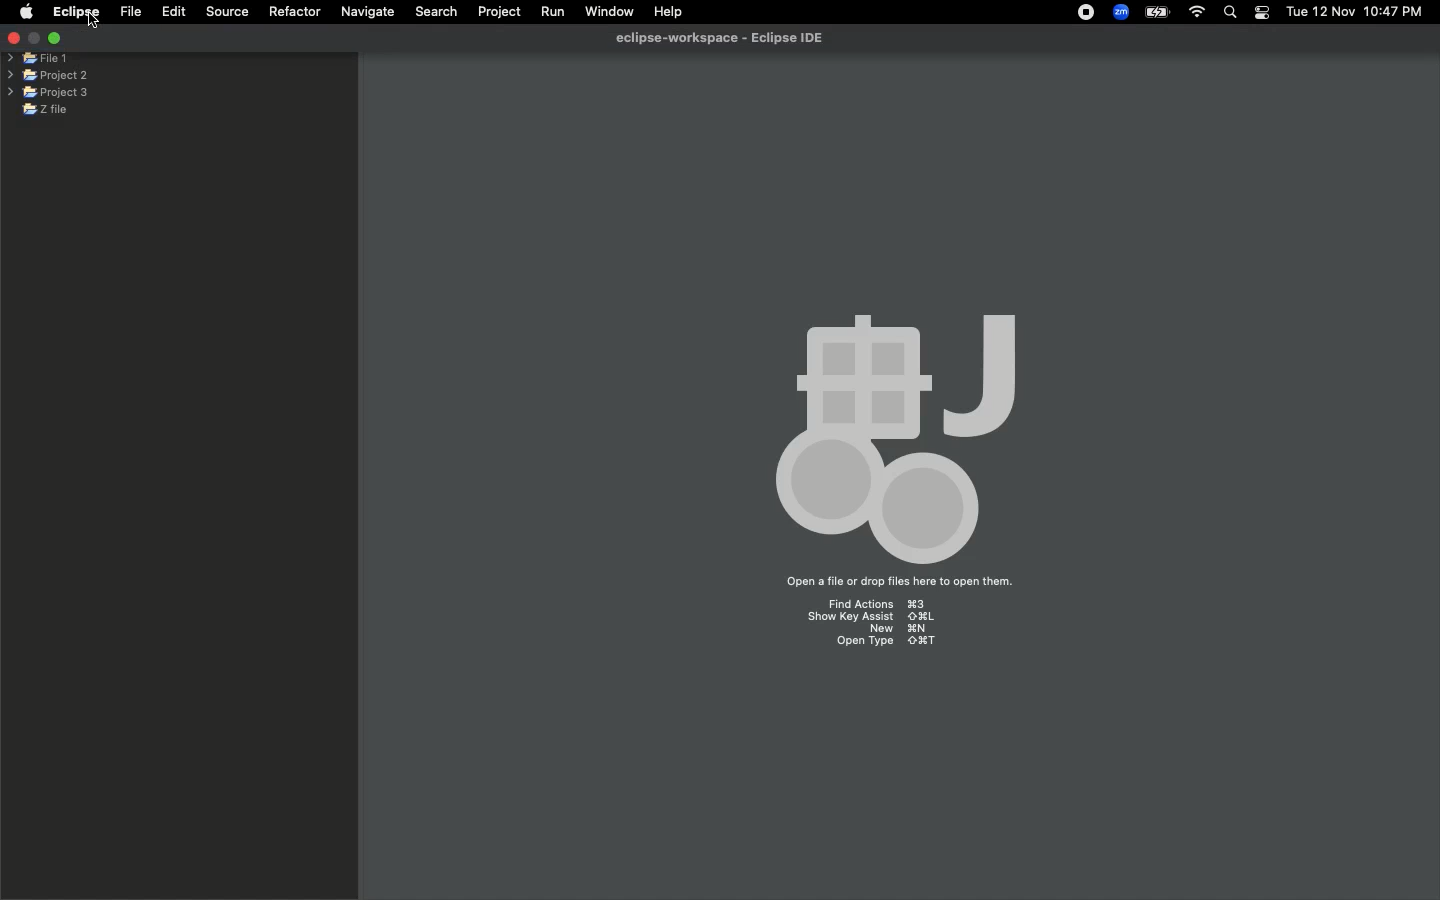 Image resolution: width=1440 pixels, height=900 pixels. Describe the element at coordinates (26, 14) in the screenshot. I see `Apple logo` at that location.